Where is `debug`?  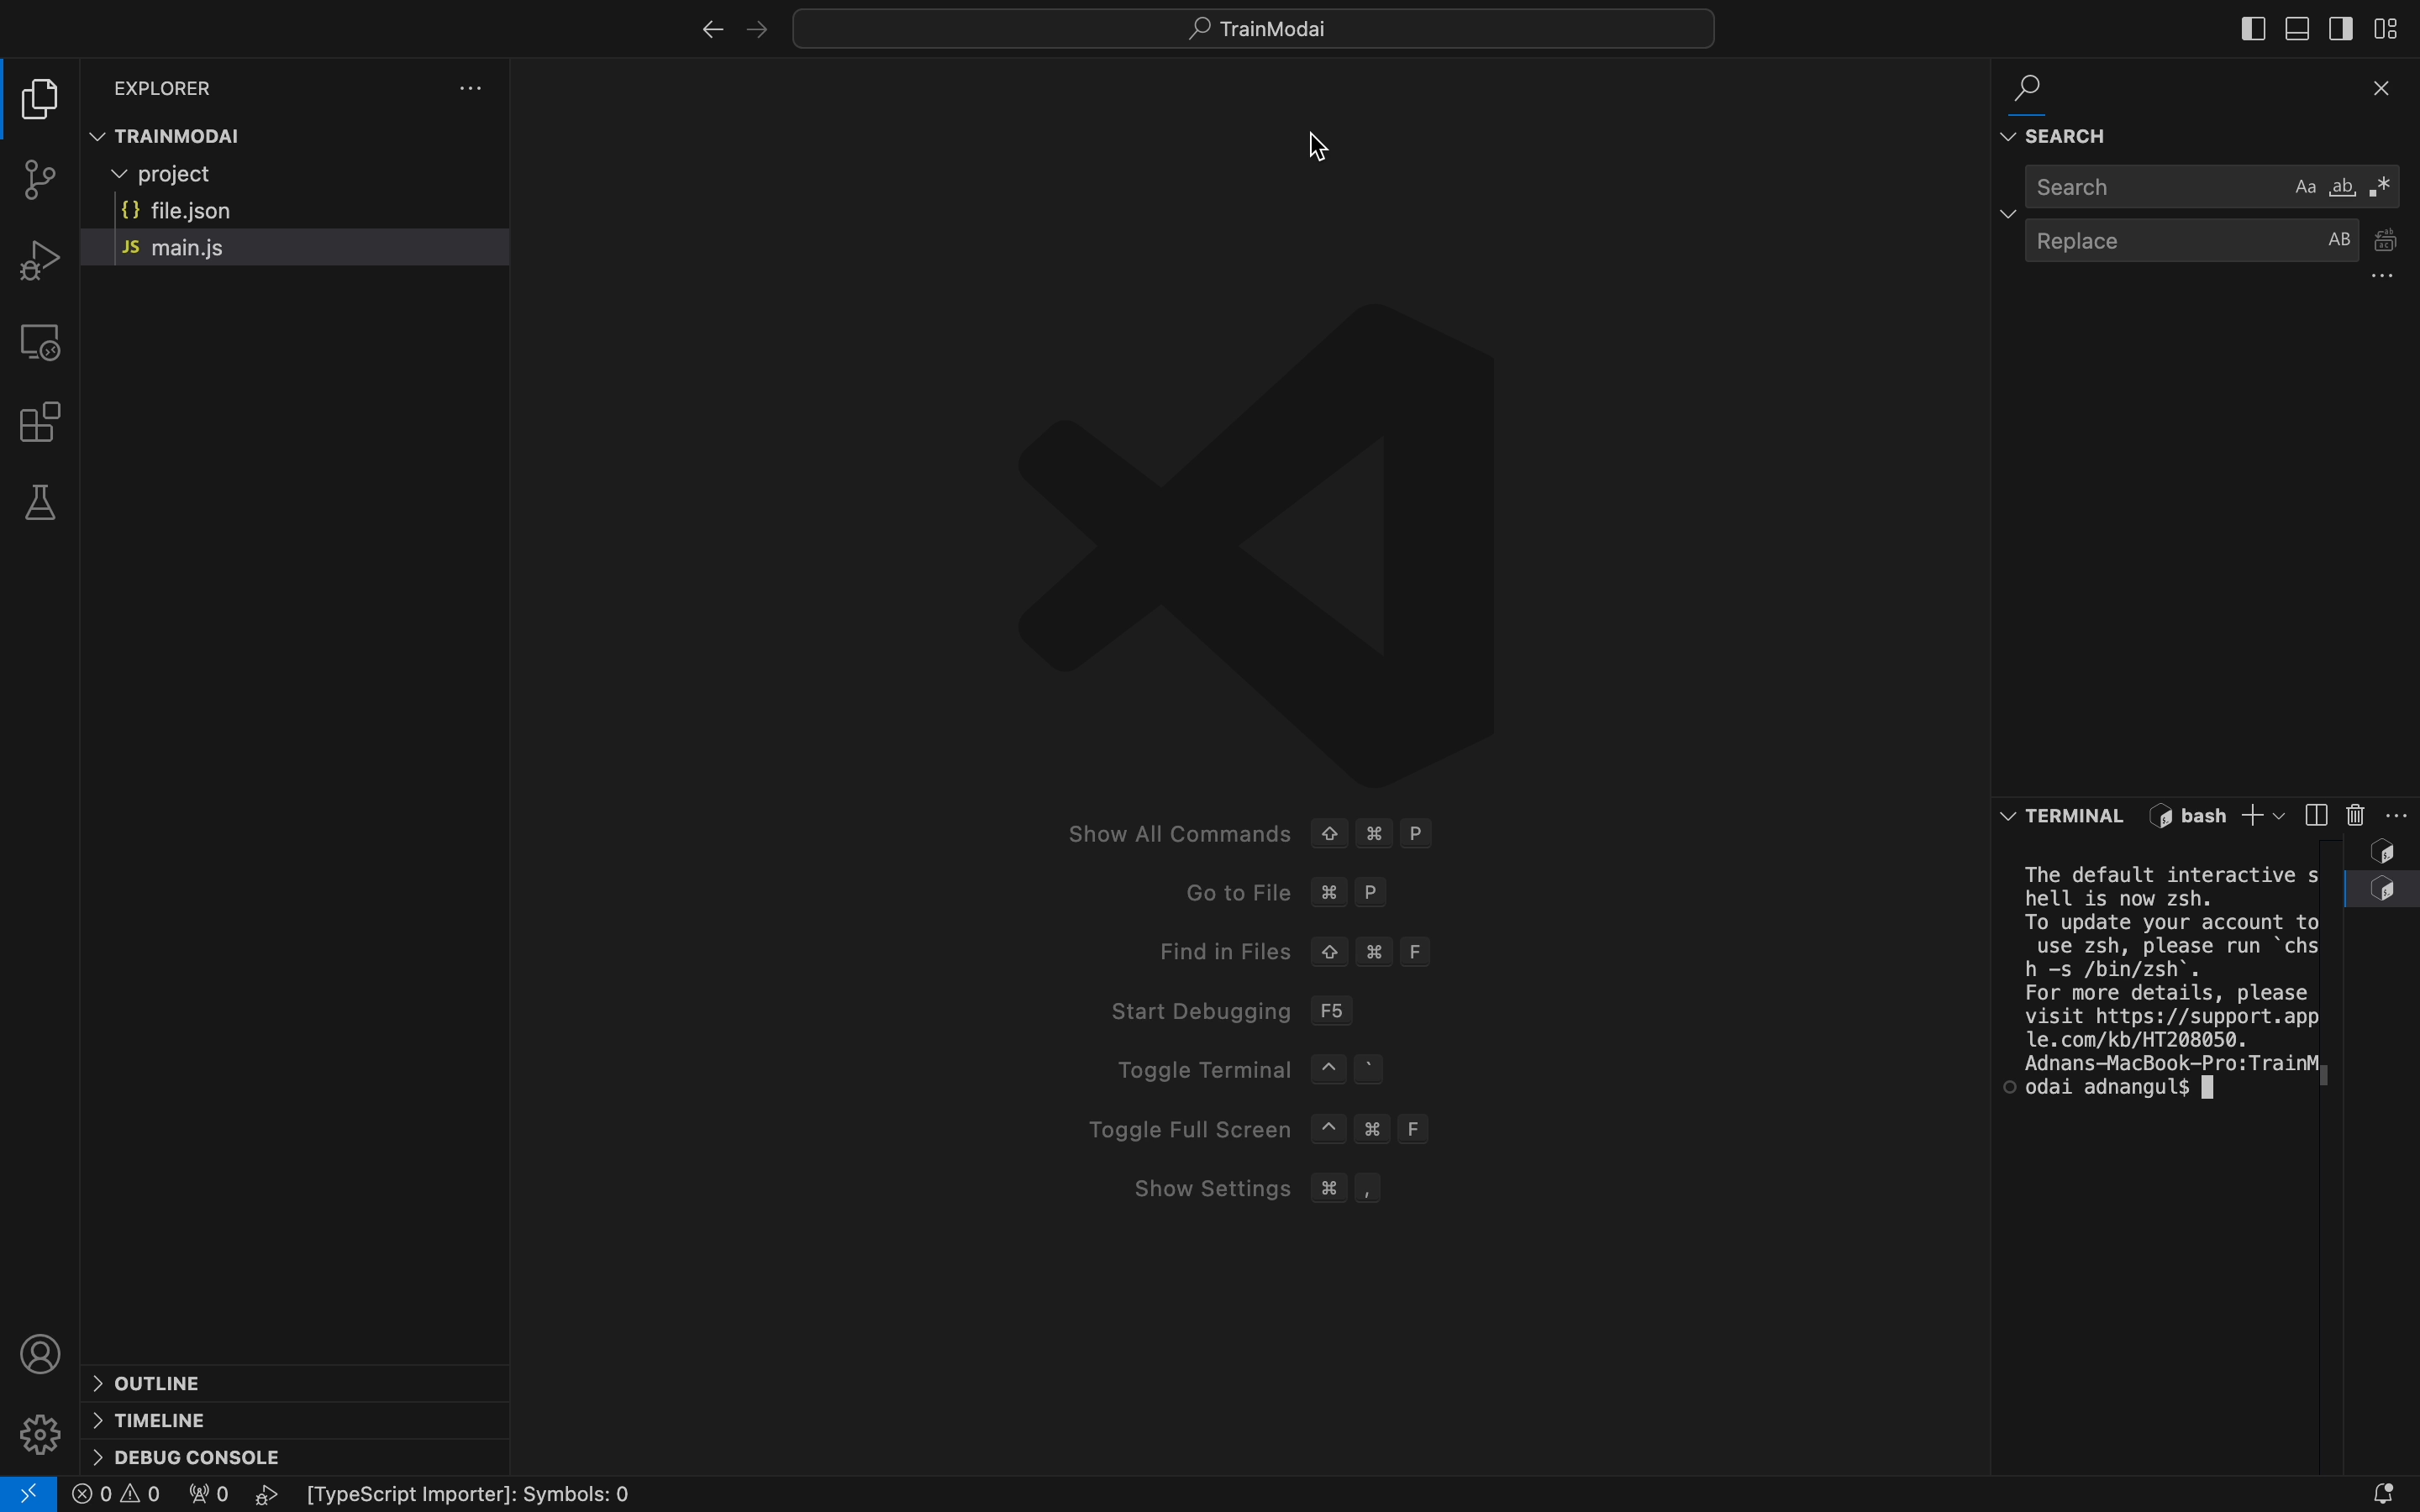
debug is located at coordinates (35, 259).